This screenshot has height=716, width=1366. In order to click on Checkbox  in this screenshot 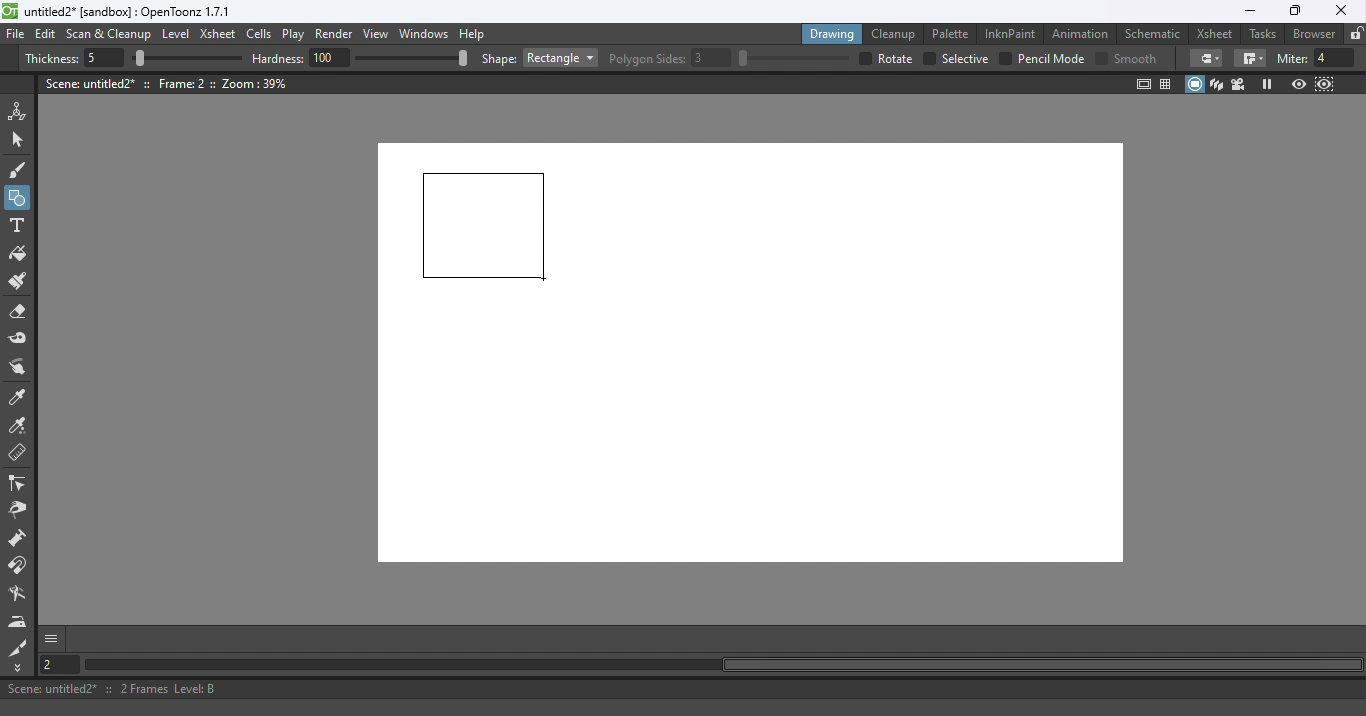, I will do `click(1101, 57)`.